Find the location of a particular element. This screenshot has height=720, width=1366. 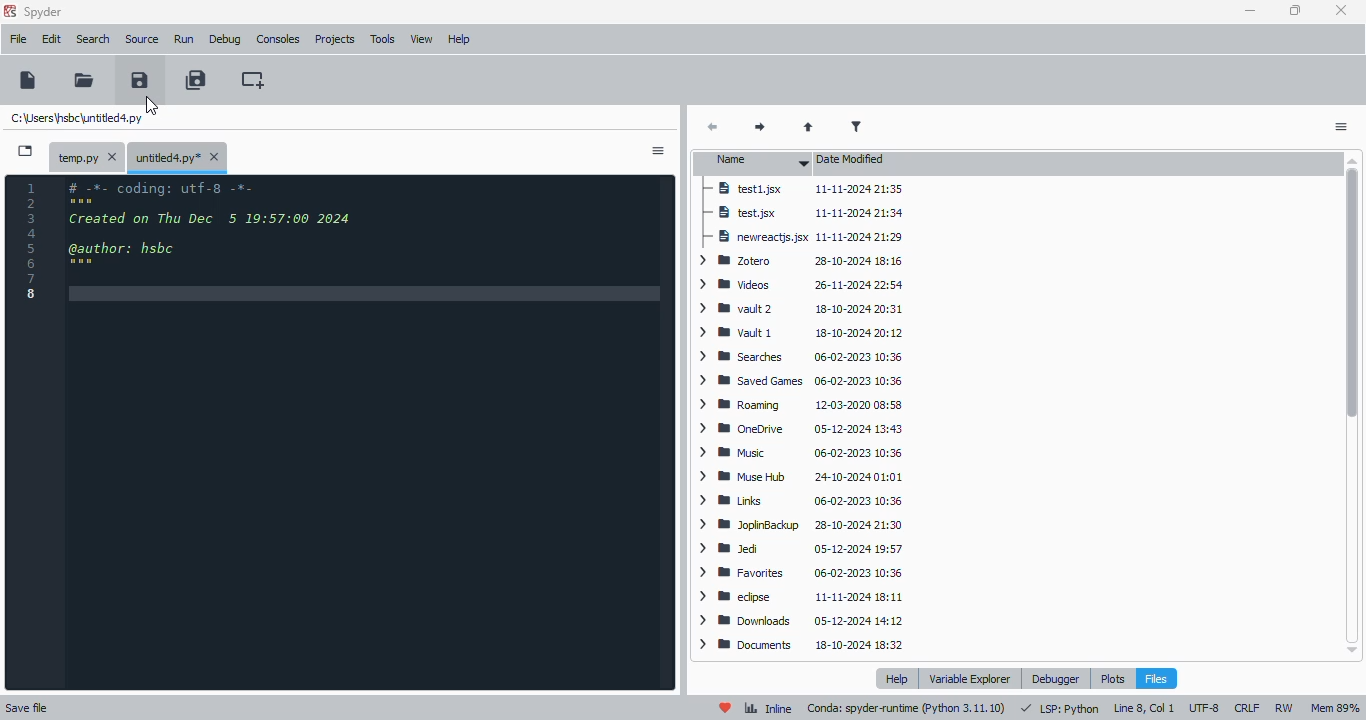

spyder is located at coordinates (44, 12).